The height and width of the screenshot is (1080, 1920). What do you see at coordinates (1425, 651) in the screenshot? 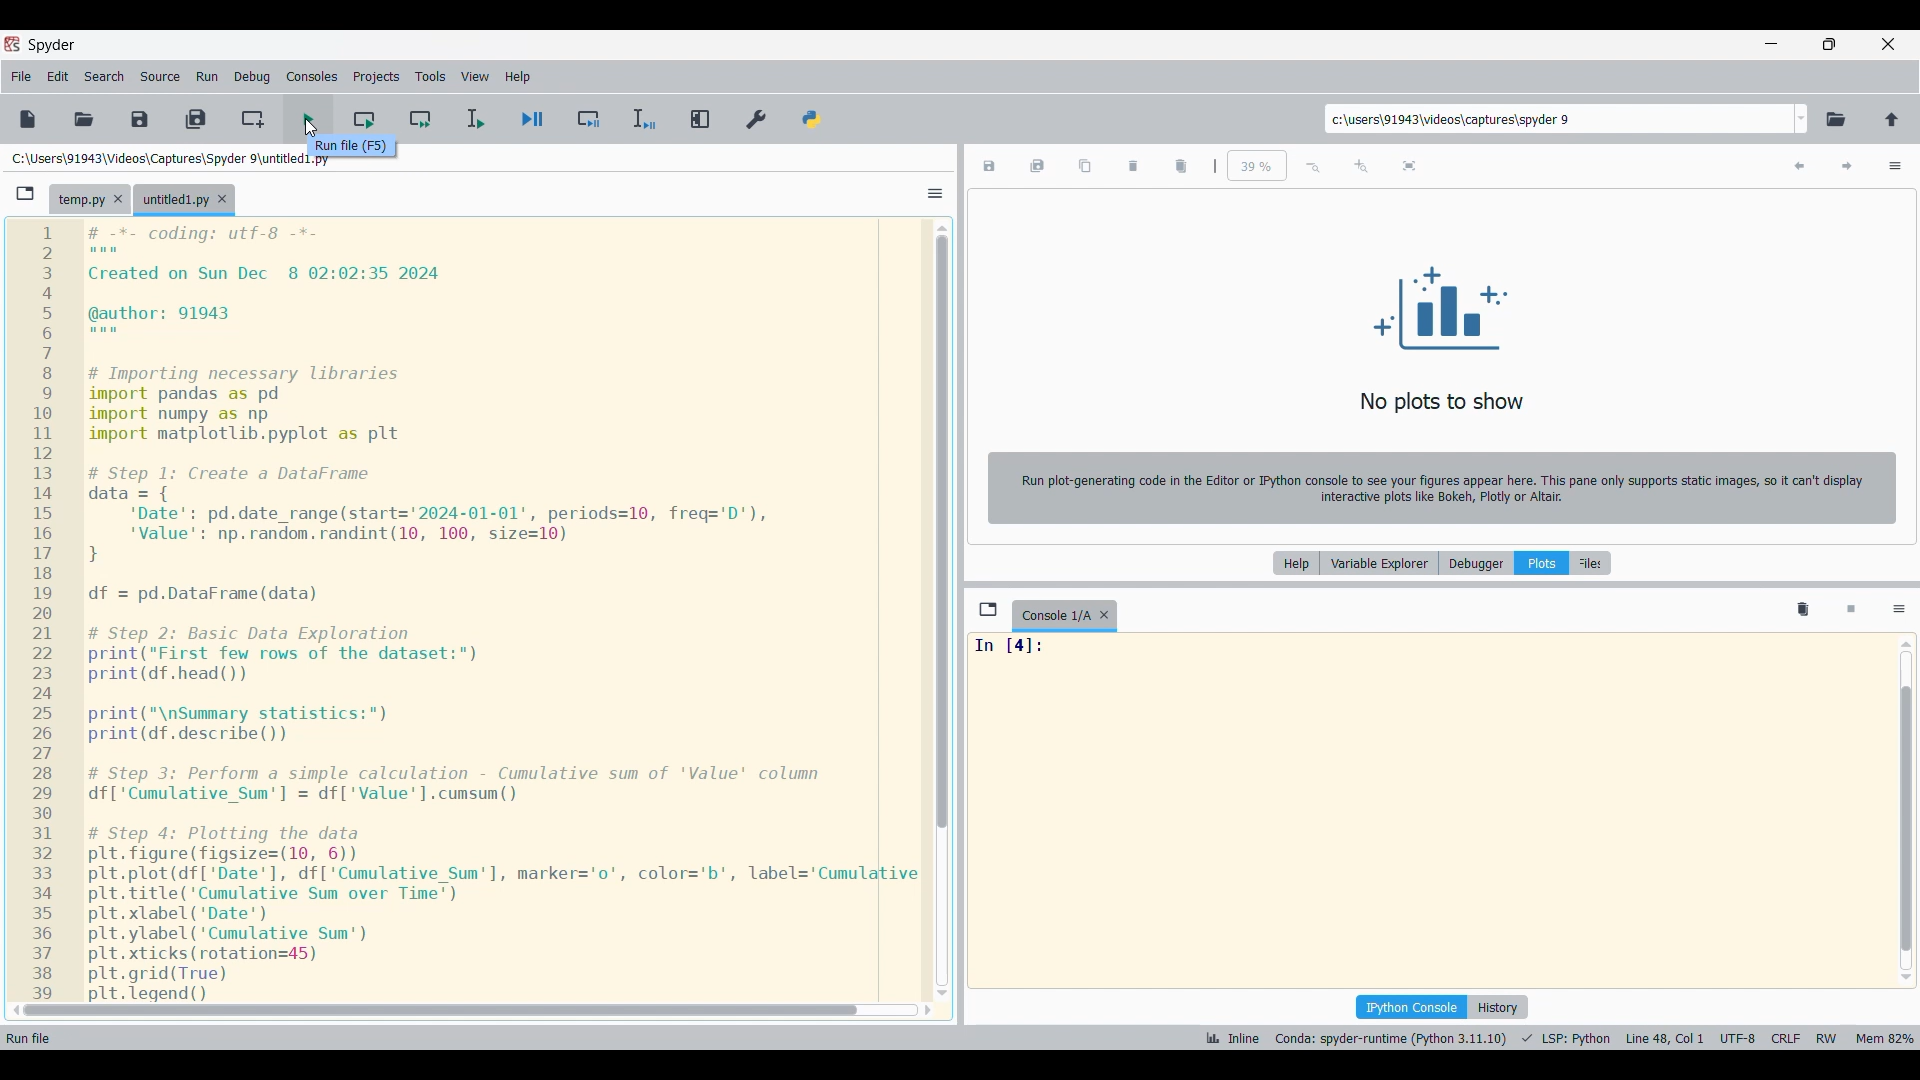
I see `In [4]:` at bounding box center [1425, 651].